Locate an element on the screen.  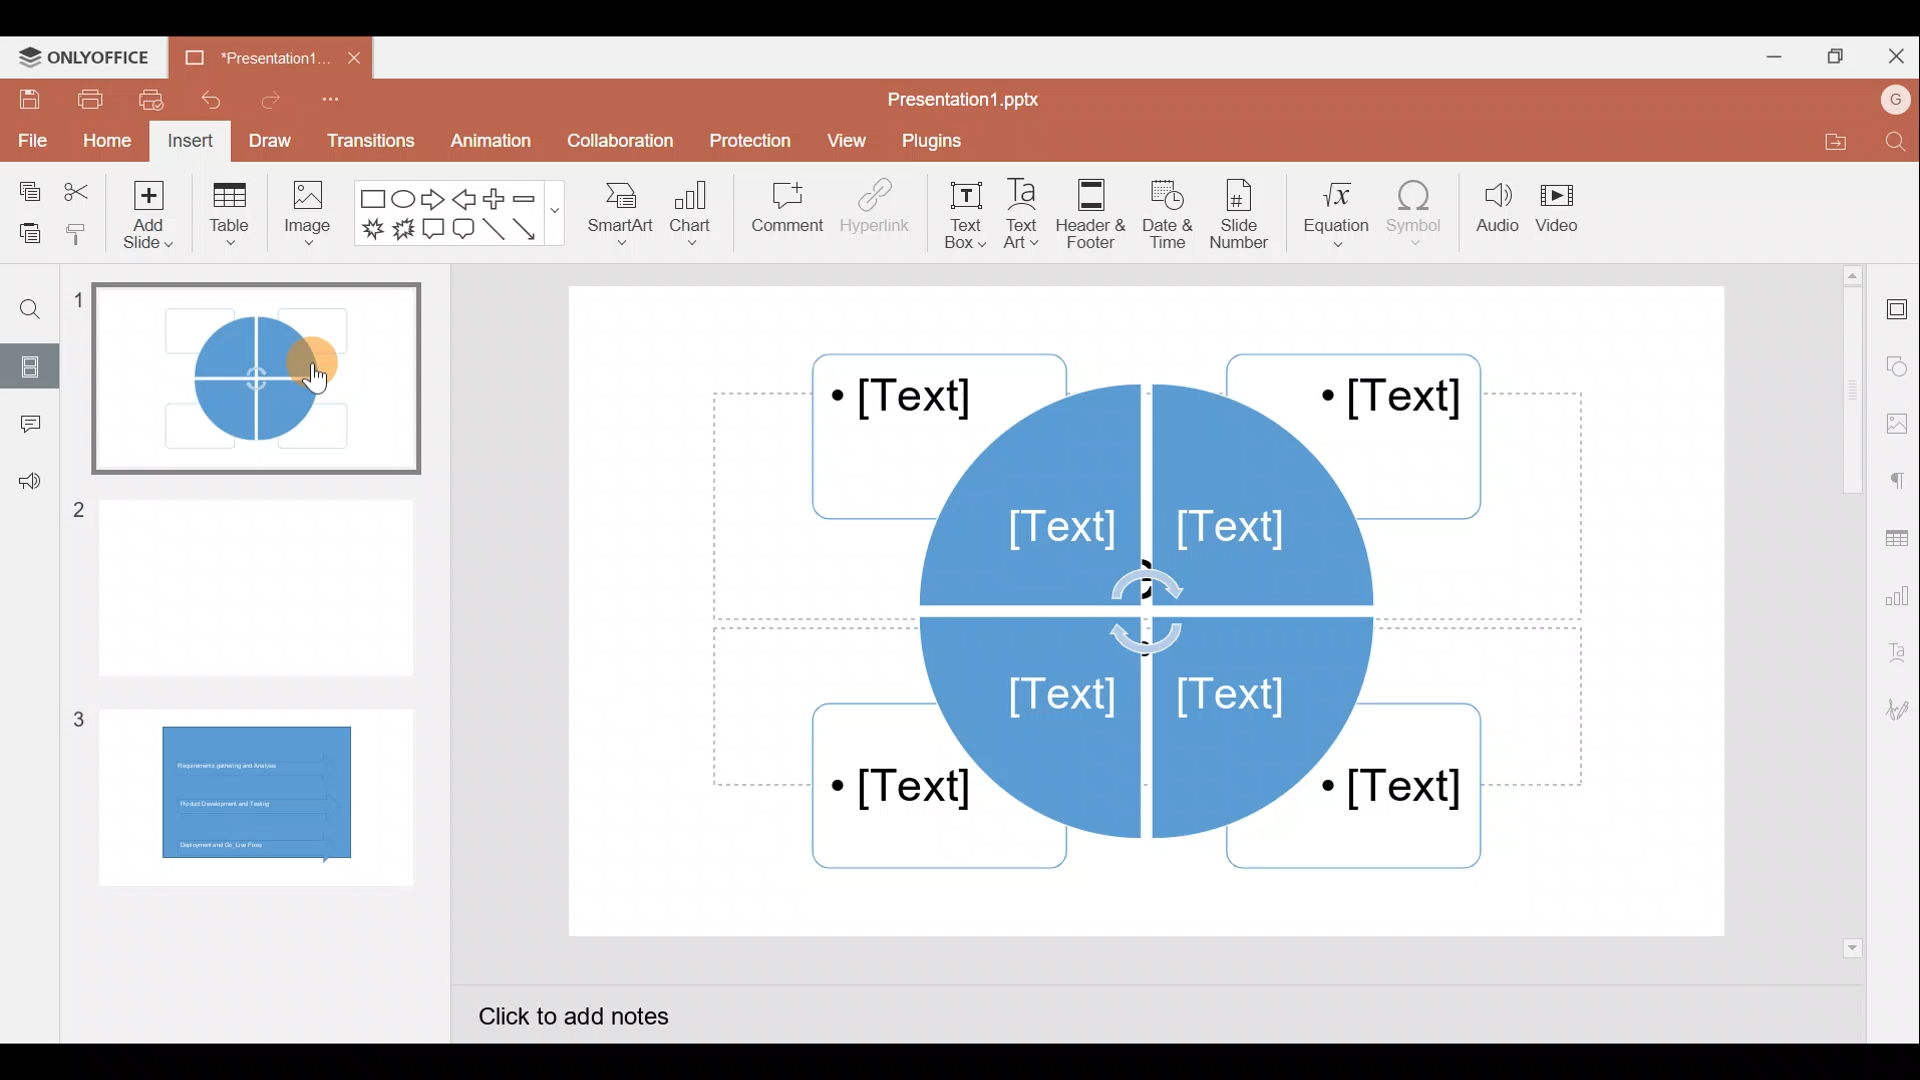
Slide 2 is located at coordinates (258, 582).